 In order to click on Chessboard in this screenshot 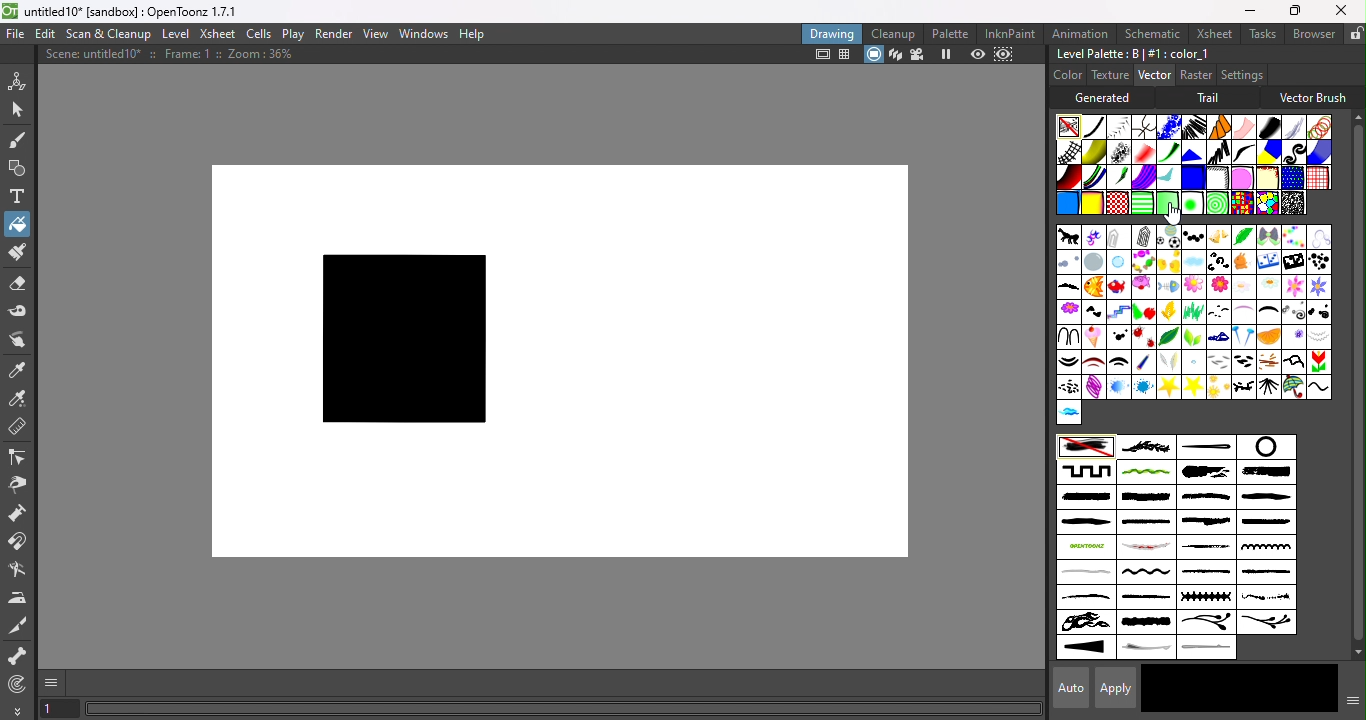, I will do `click(1118, 203)`.